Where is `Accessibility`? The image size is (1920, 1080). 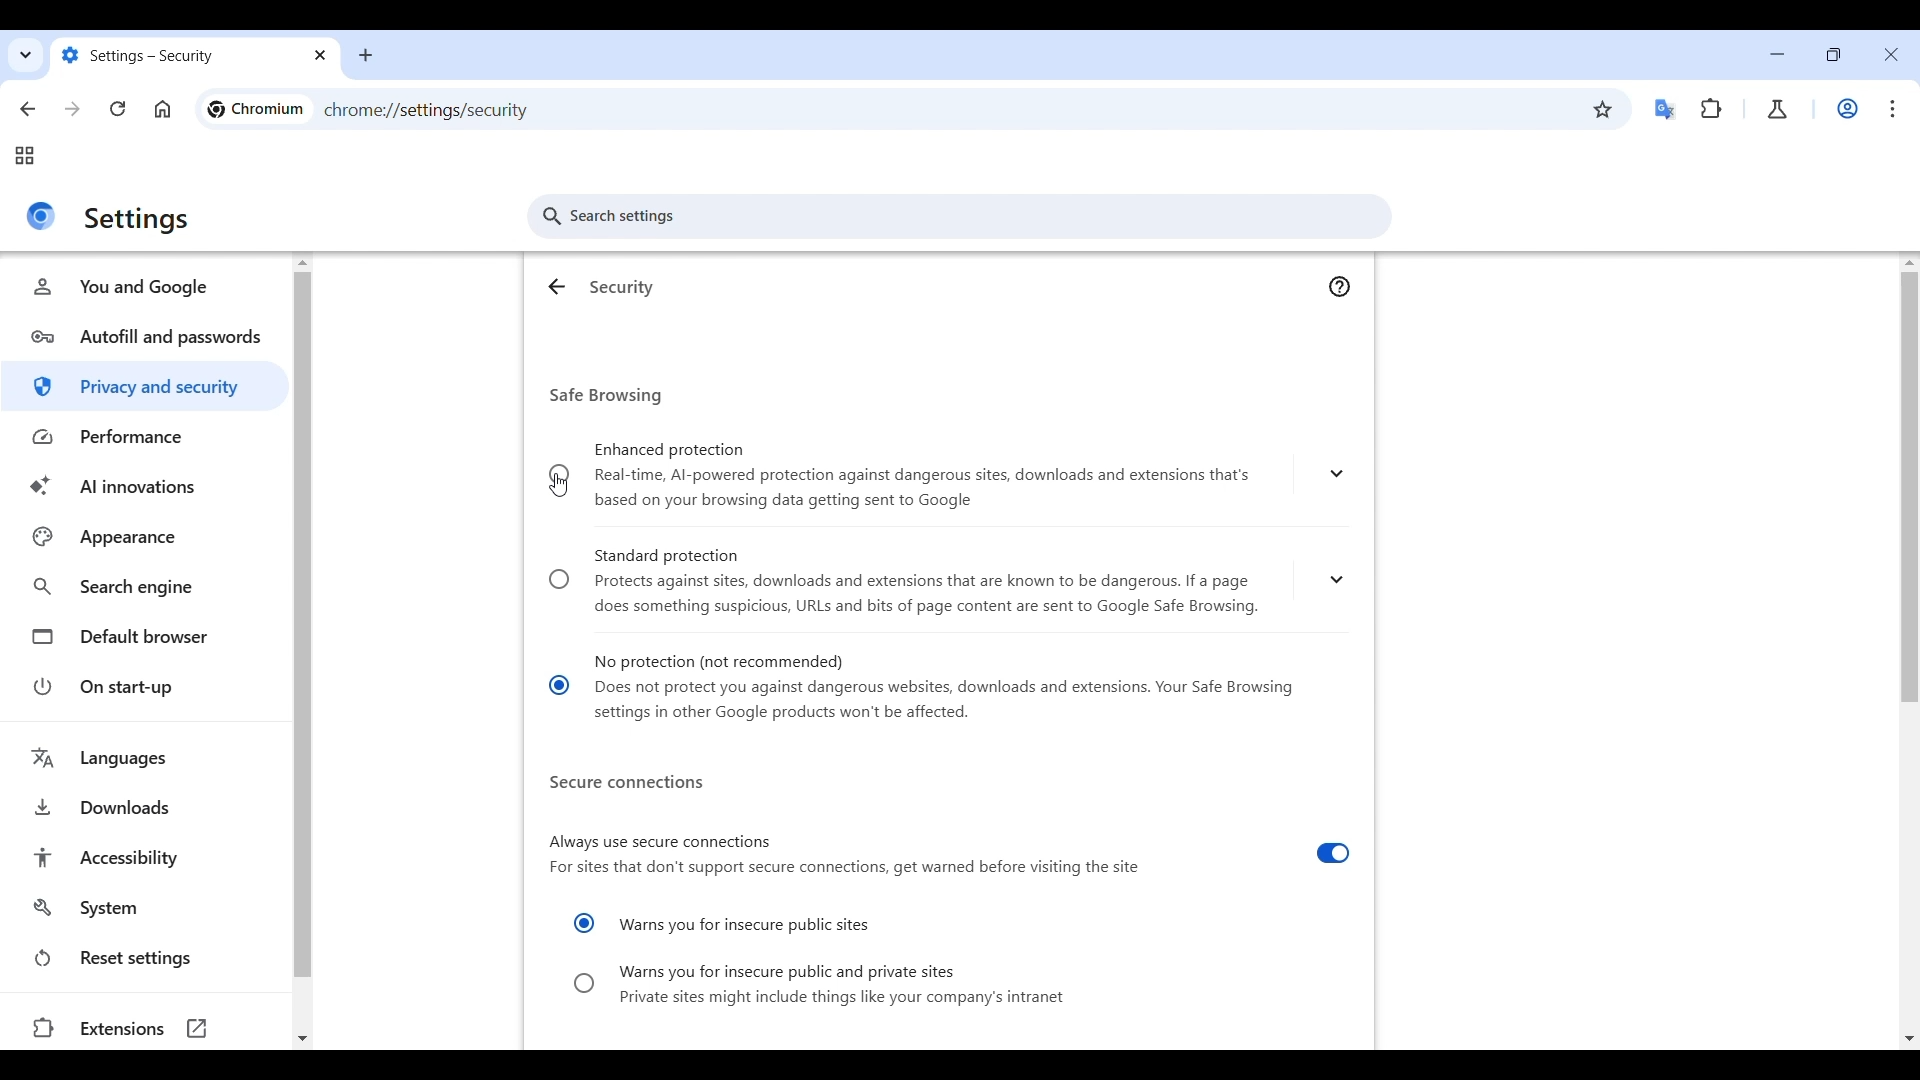 Accessibility is located at coordinates (148, 857).